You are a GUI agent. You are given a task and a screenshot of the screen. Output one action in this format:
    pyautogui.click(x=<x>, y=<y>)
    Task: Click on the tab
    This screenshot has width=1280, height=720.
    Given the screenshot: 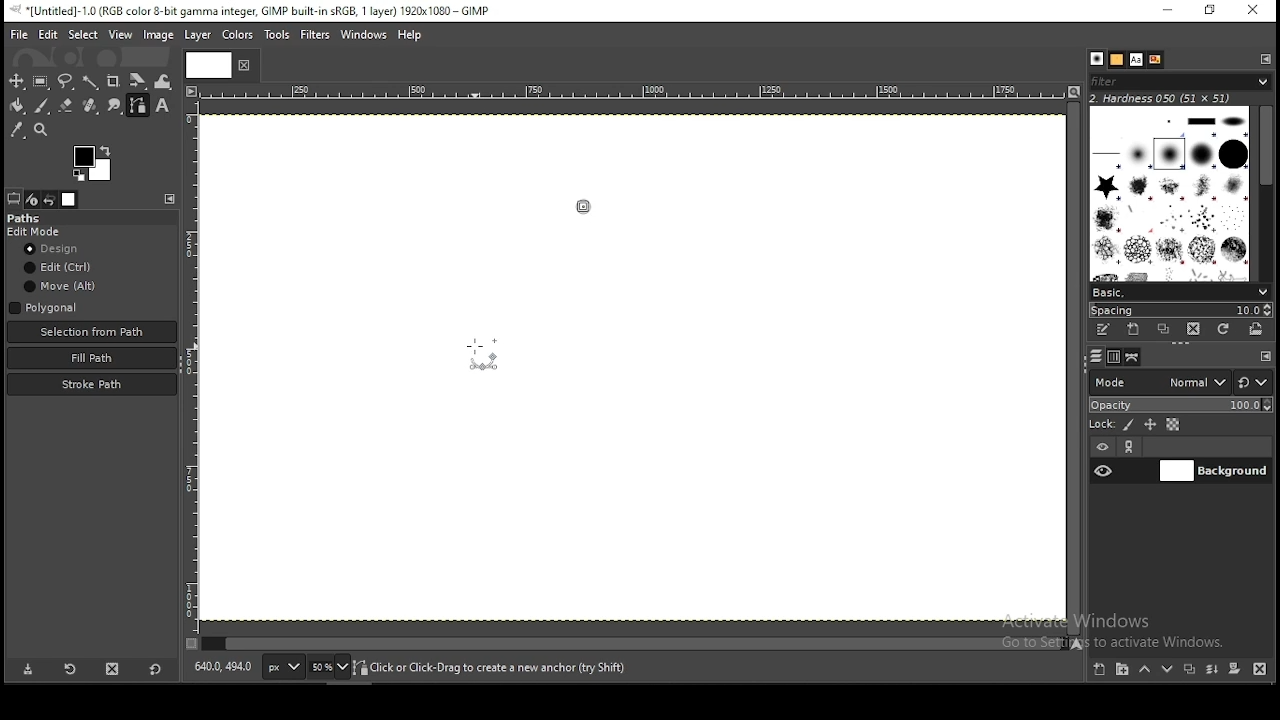 What is the action you would take?
    pyautogui.click(x=211, y=65)
    